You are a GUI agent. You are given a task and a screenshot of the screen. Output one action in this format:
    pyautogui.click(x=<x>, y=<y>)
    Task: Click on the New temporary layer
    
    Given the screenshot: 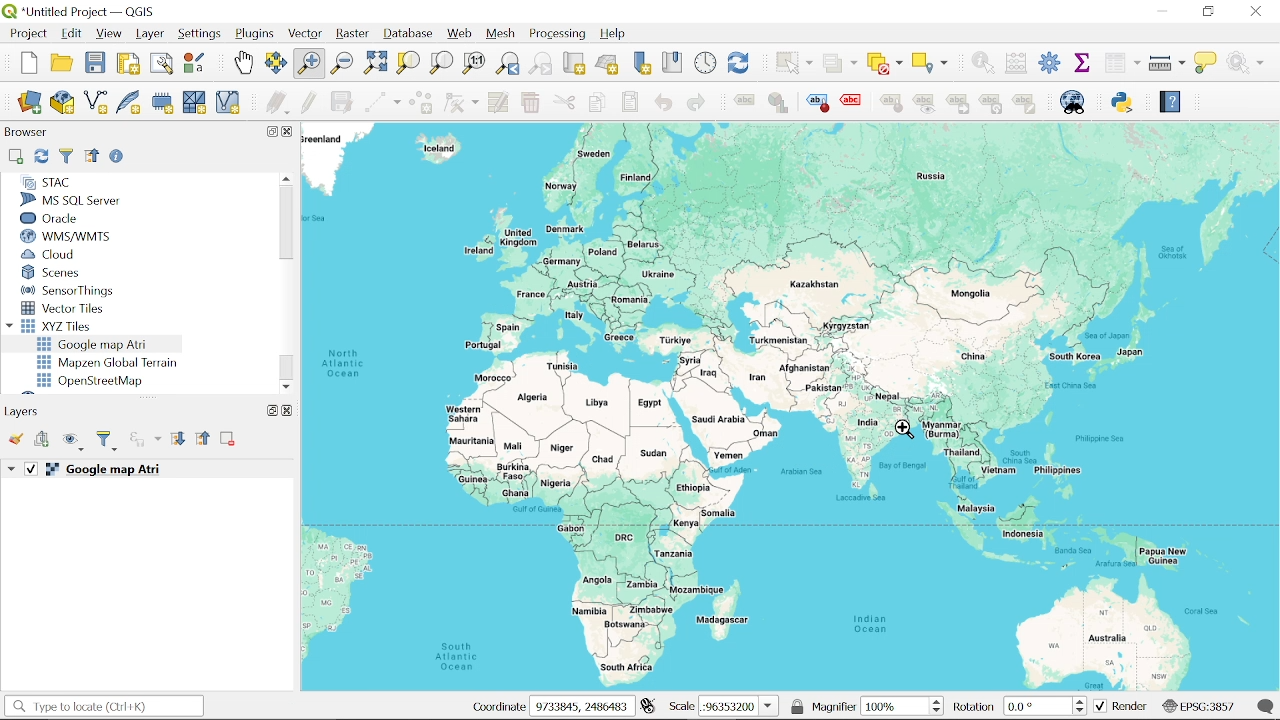 What is the action you would take?
    pyautogui.click(x=164, y=103)
    